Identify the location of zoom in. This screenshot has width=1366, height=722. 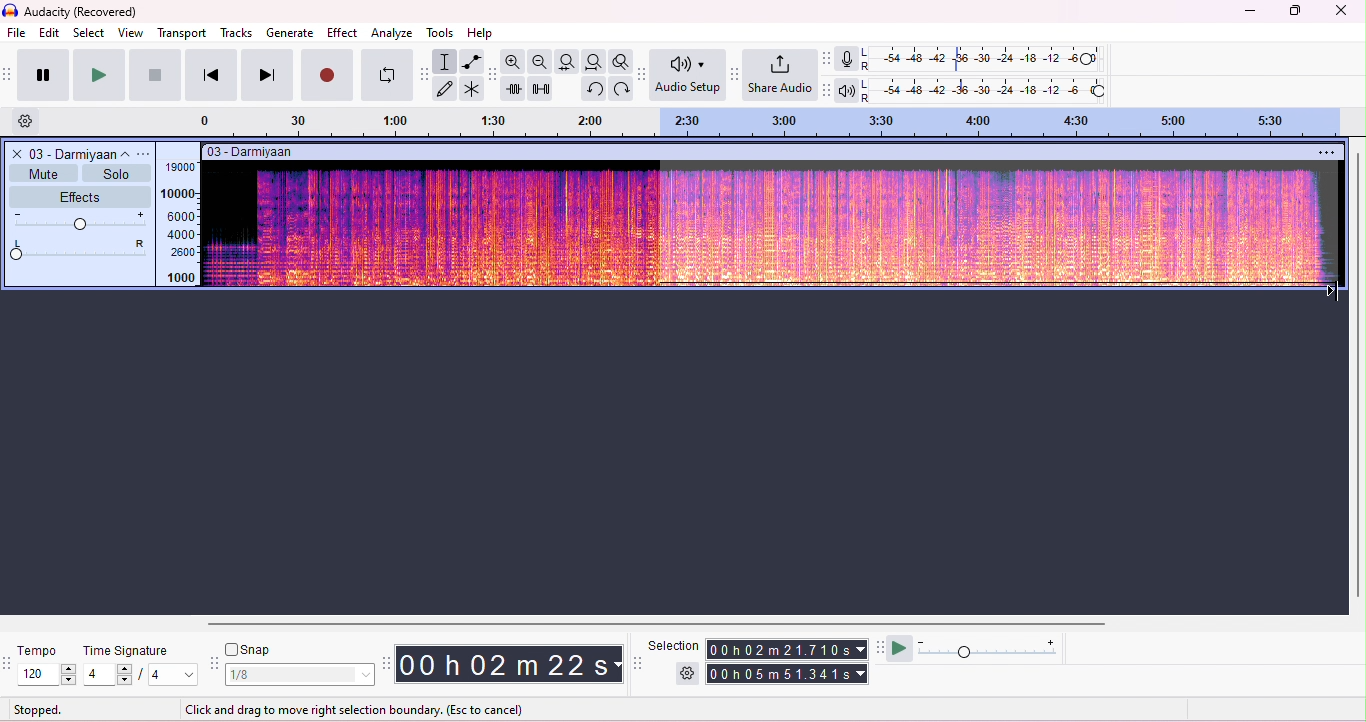
(515, 62).